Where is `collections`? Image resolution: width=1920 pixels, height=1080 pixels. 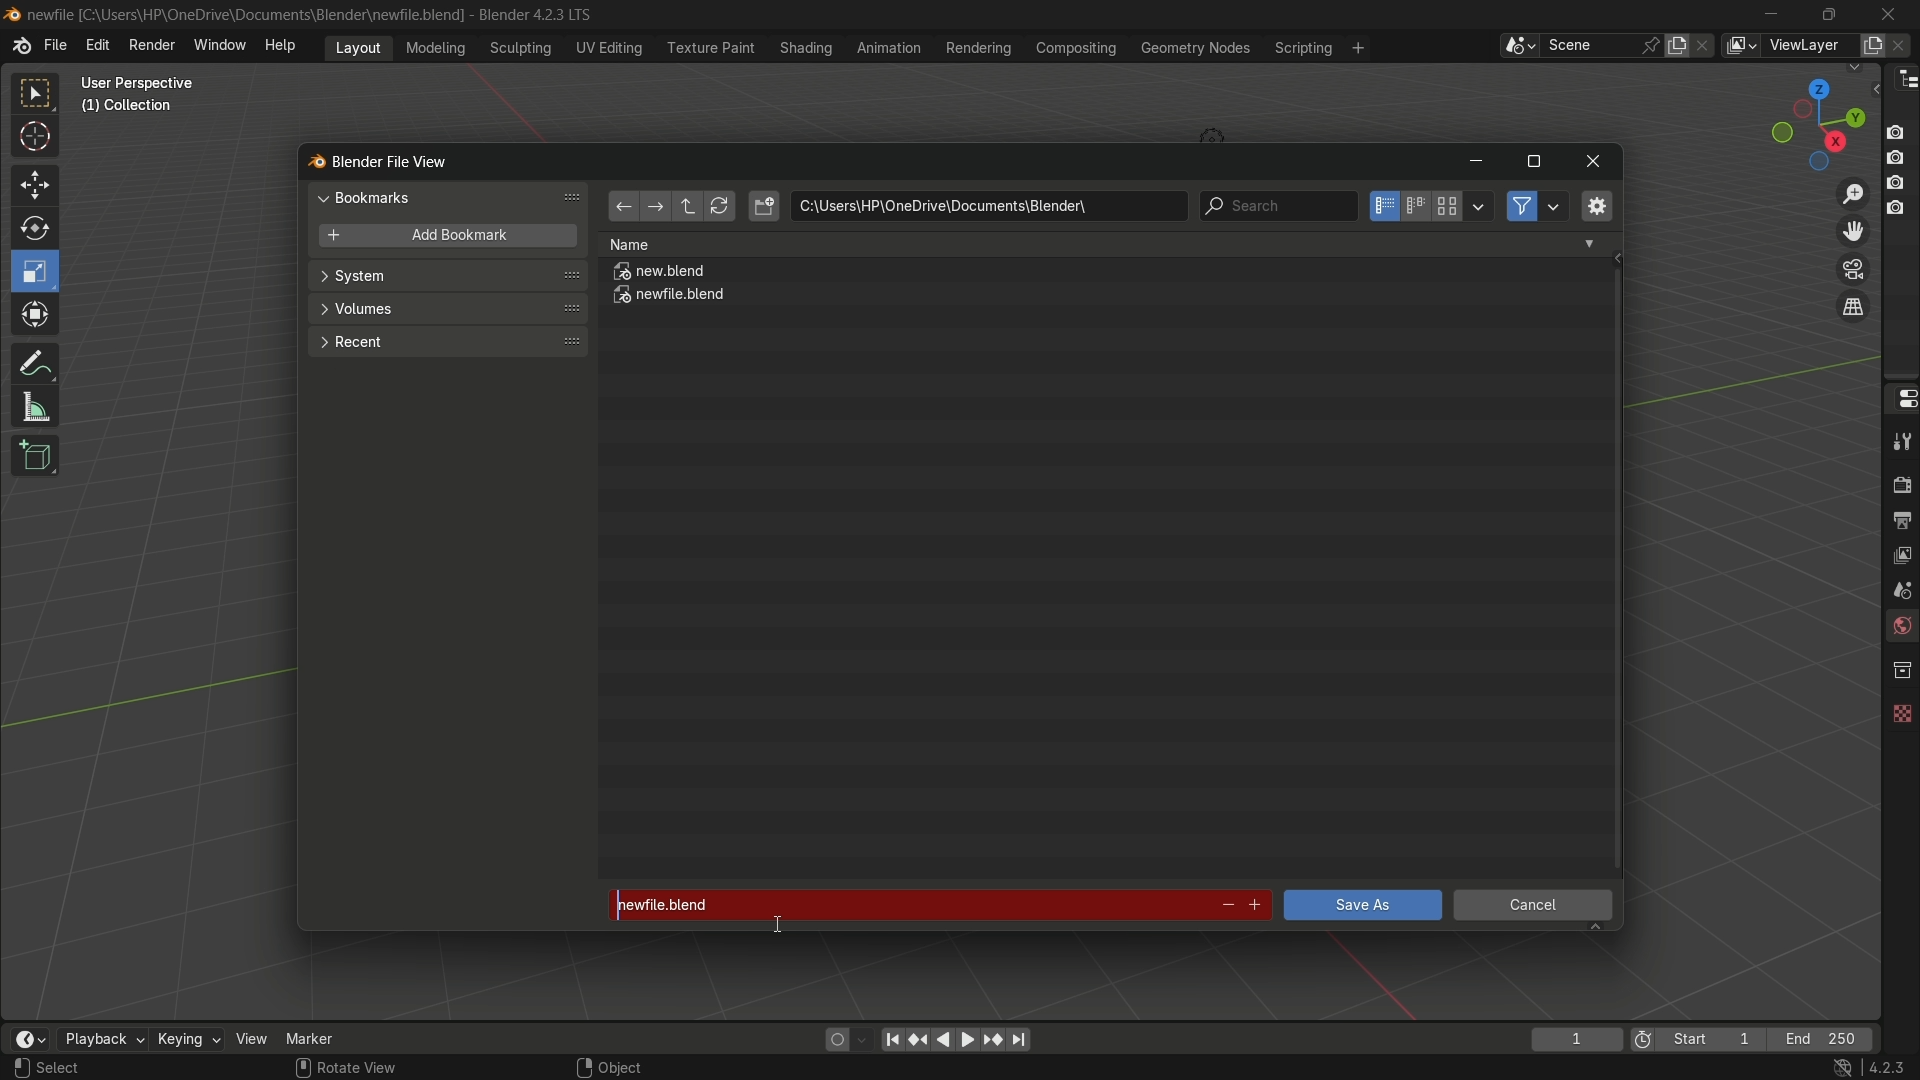
collections is located at coordinates (1901, 670).